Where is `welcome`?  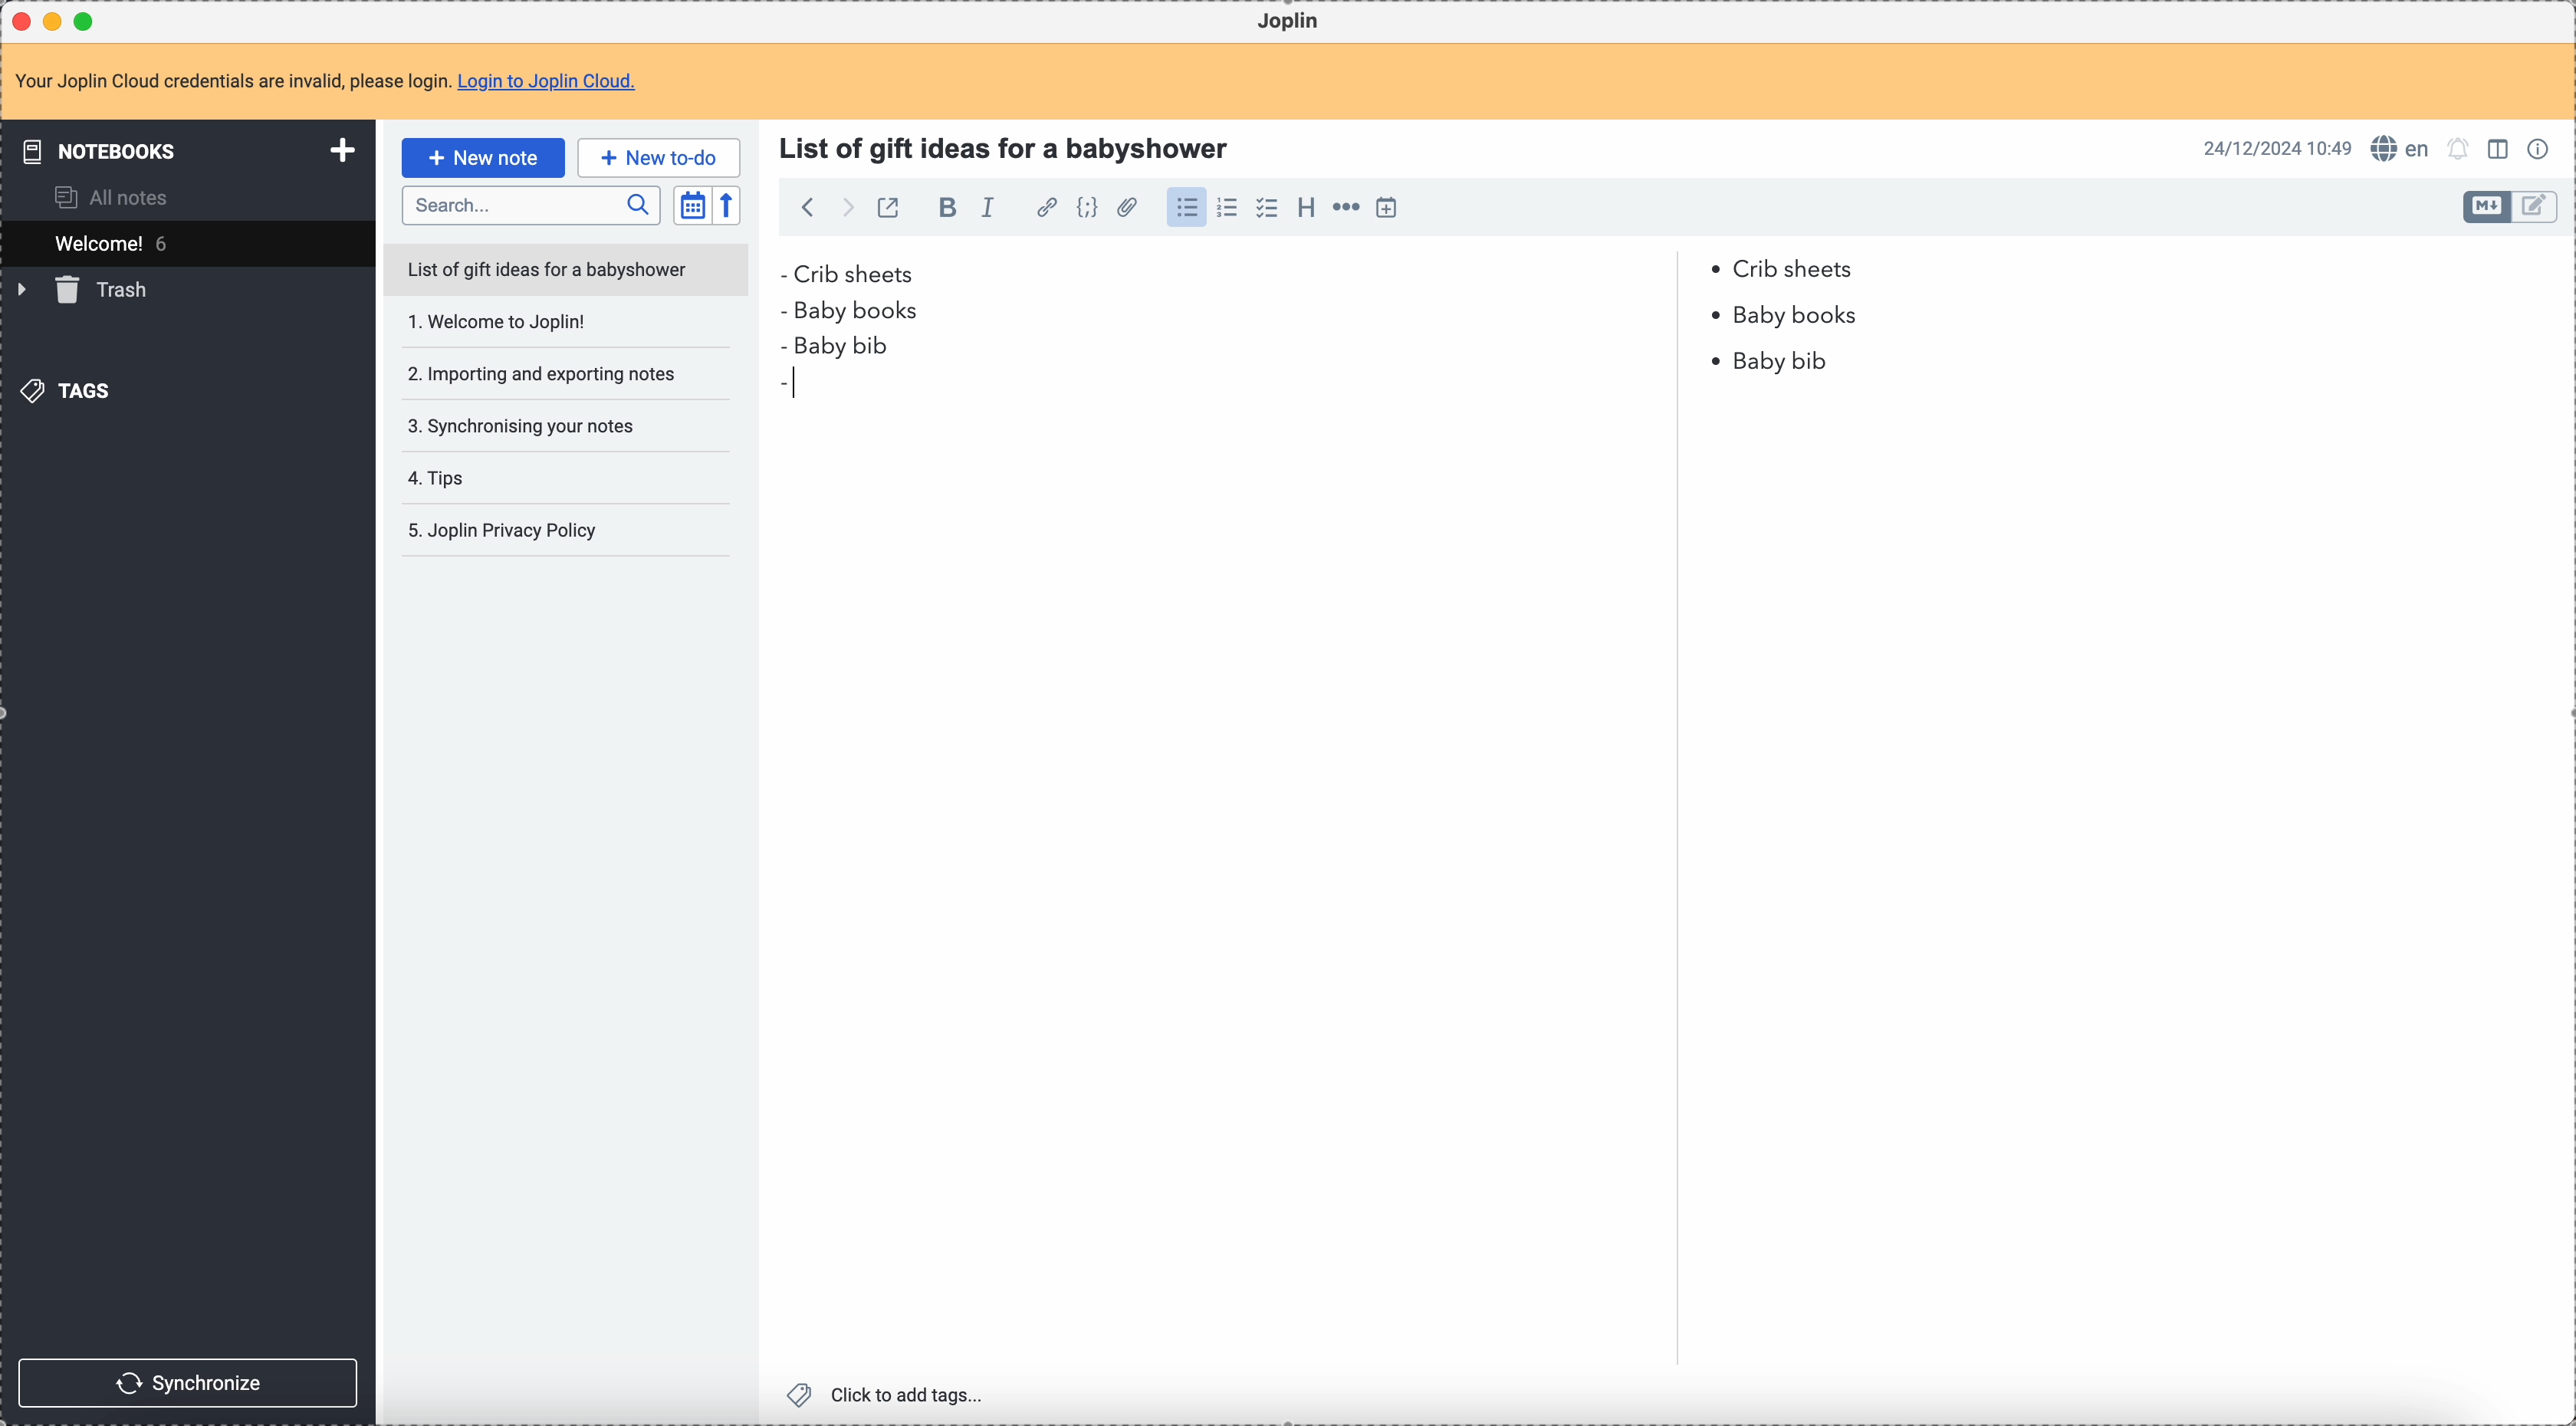 welcome is located at coordinates (187, 243).